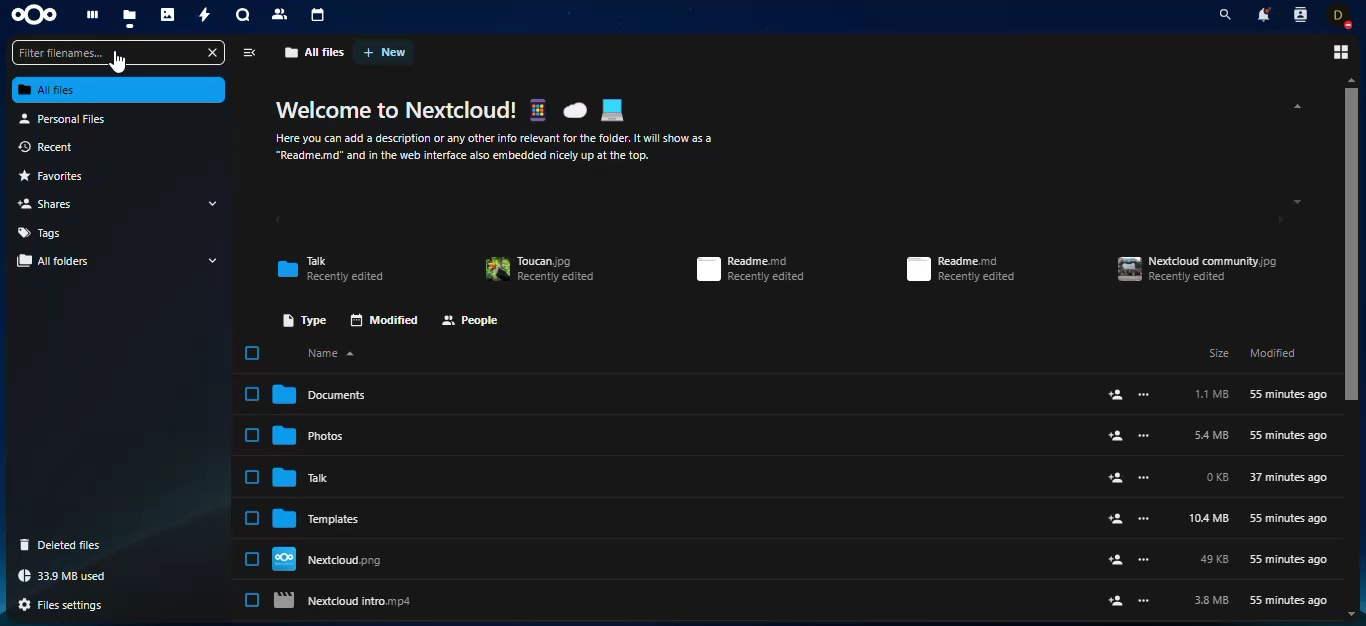 This screenshot has height=626, width=1366. I want to click on name sorting, so click(330, 353).